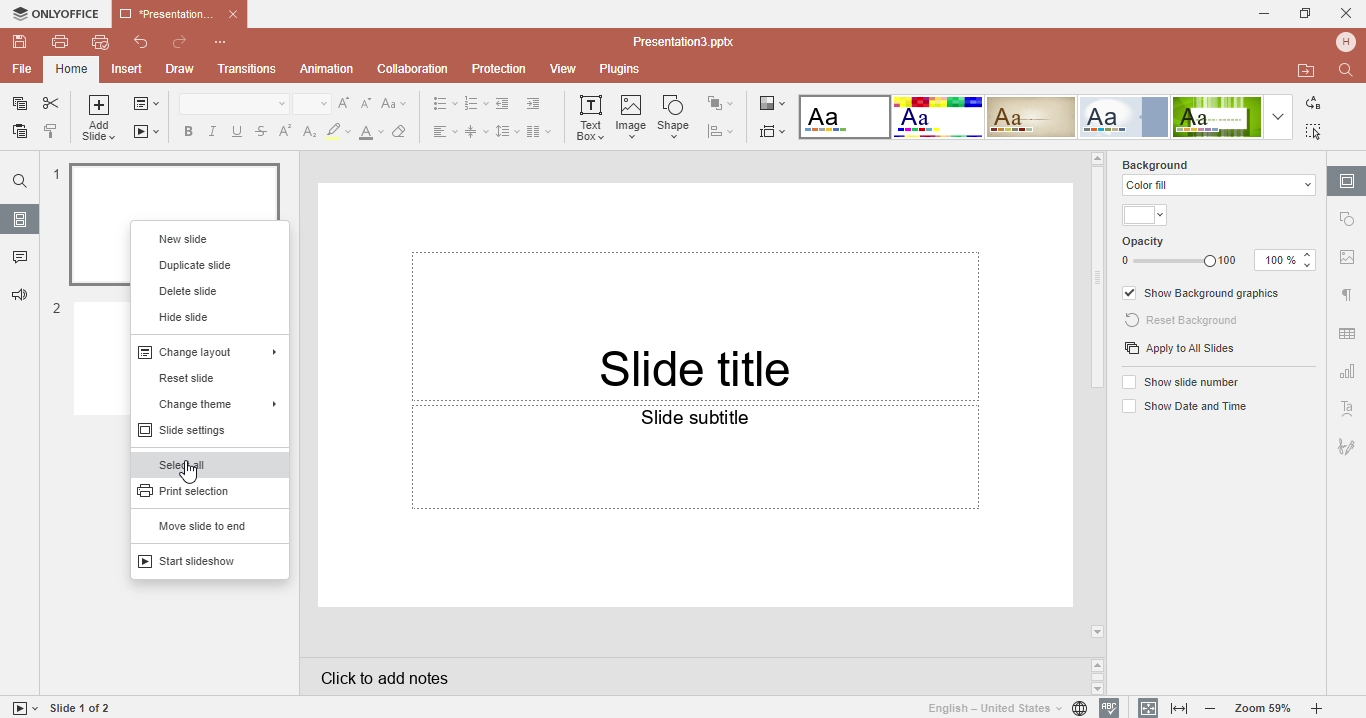 This screenshot has height=718, width=1366. What do you see at coordinates (1346, 443) in the screenshot?
I see `Signature setting` at bounding box center [1346, 443].